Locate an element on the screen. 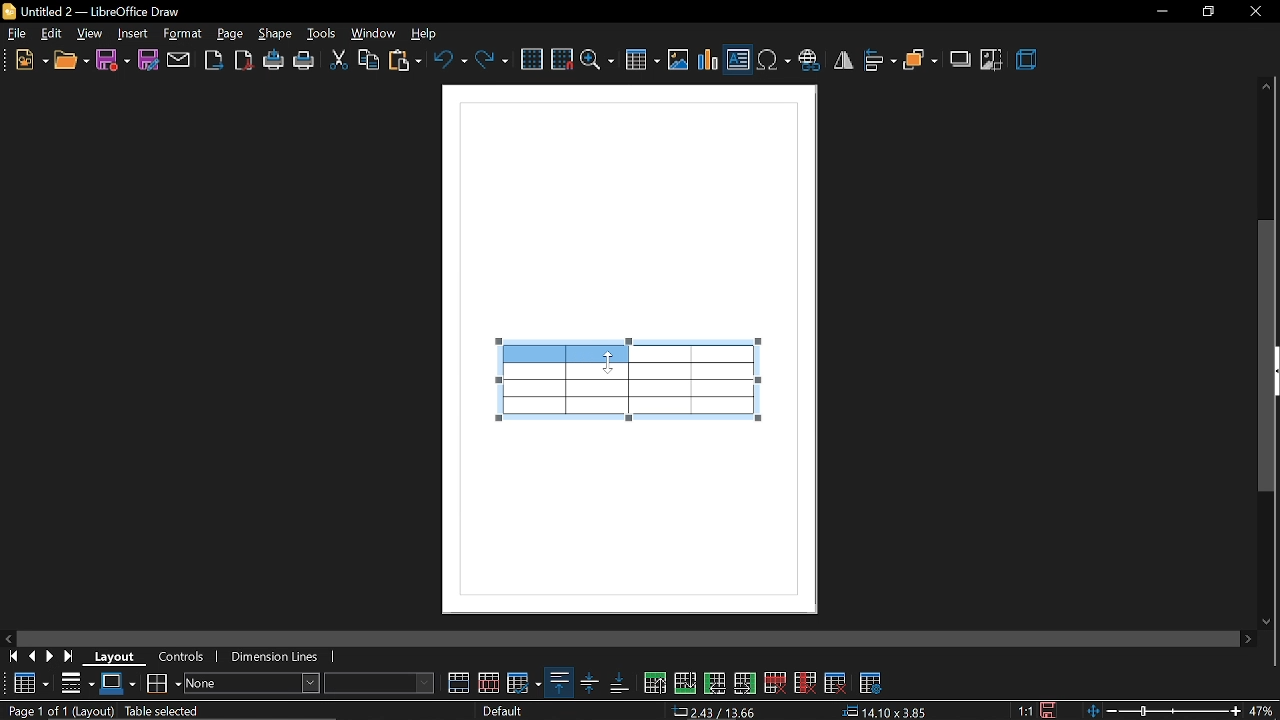 The width and height of the screenshot is (1280, 720). fill color is located at coordinates (383, 682).